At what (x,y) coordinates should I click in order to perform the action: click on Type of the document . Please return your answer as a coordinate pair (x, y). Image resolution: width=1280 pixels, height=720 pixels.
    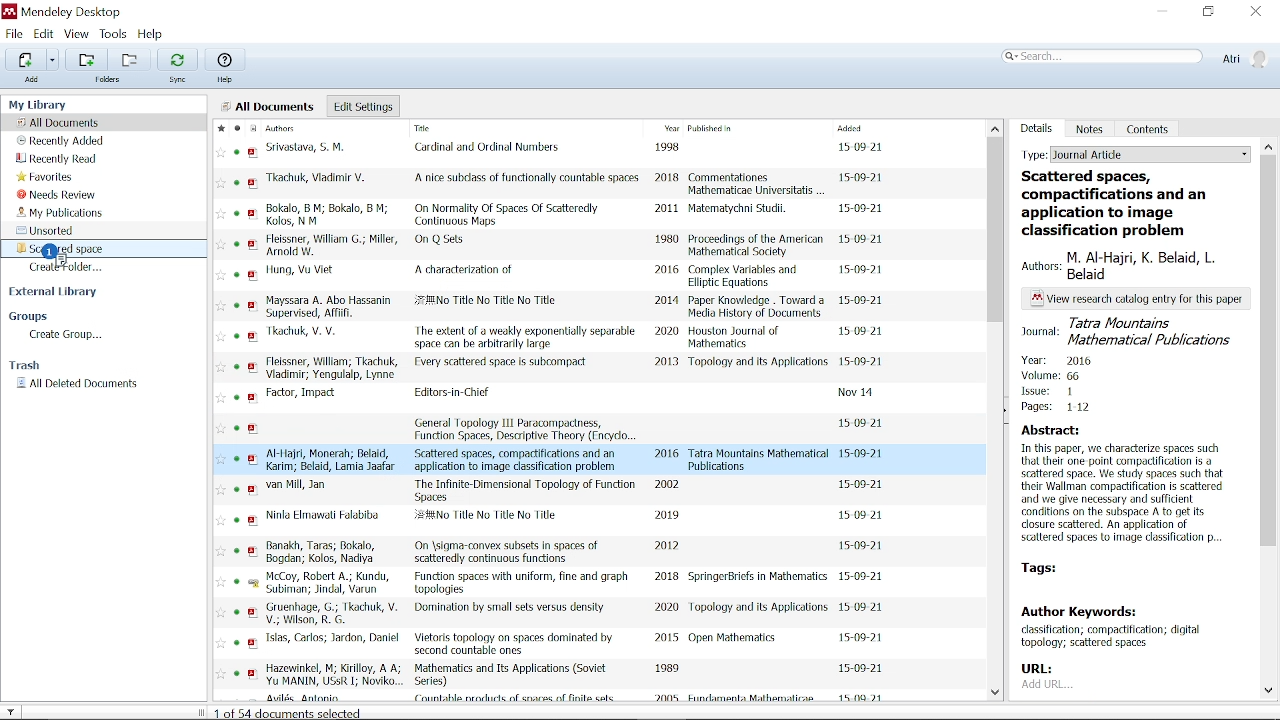
    Looking at the image, I should click on (1269, 147).